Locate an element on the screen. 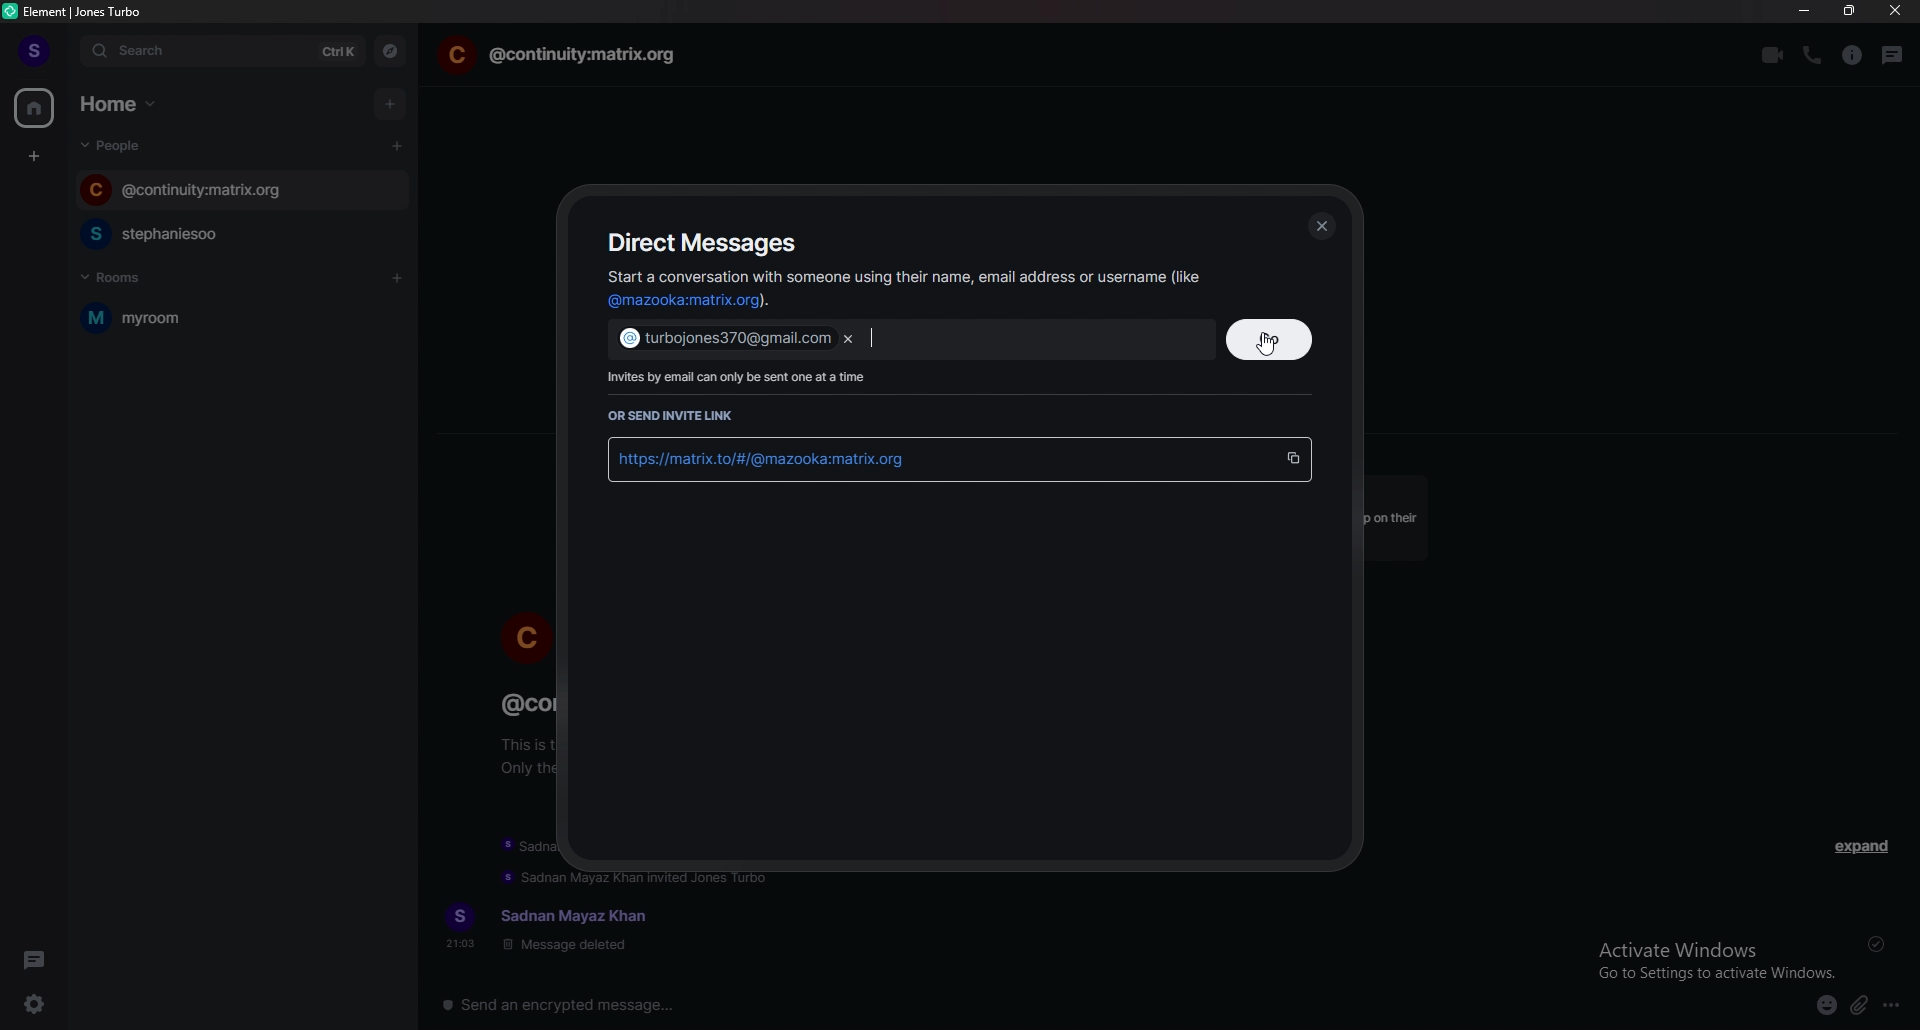  or send invite link is located at coordinates (671, 417).